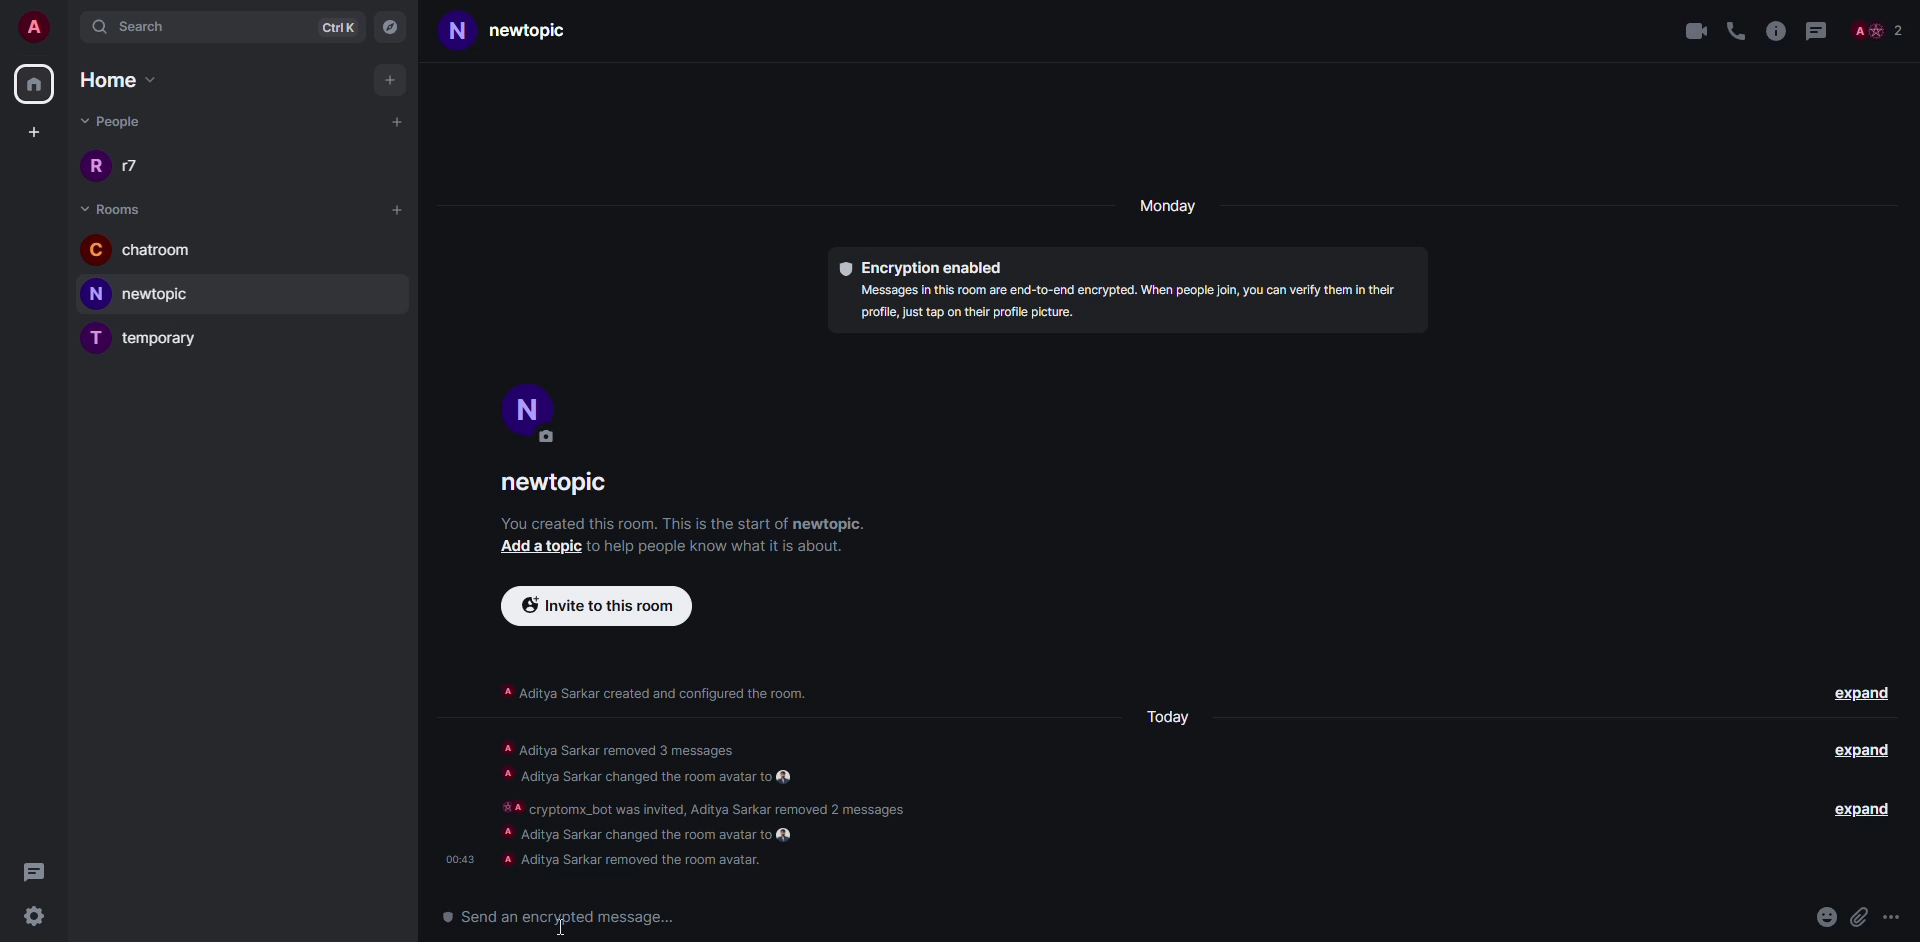 This screenshot has height=942, width=1920. What do you see at coordinates (729, 545) in the screenshot?
I see `s to help people know what it is about.` at bounding box center [729, 545].